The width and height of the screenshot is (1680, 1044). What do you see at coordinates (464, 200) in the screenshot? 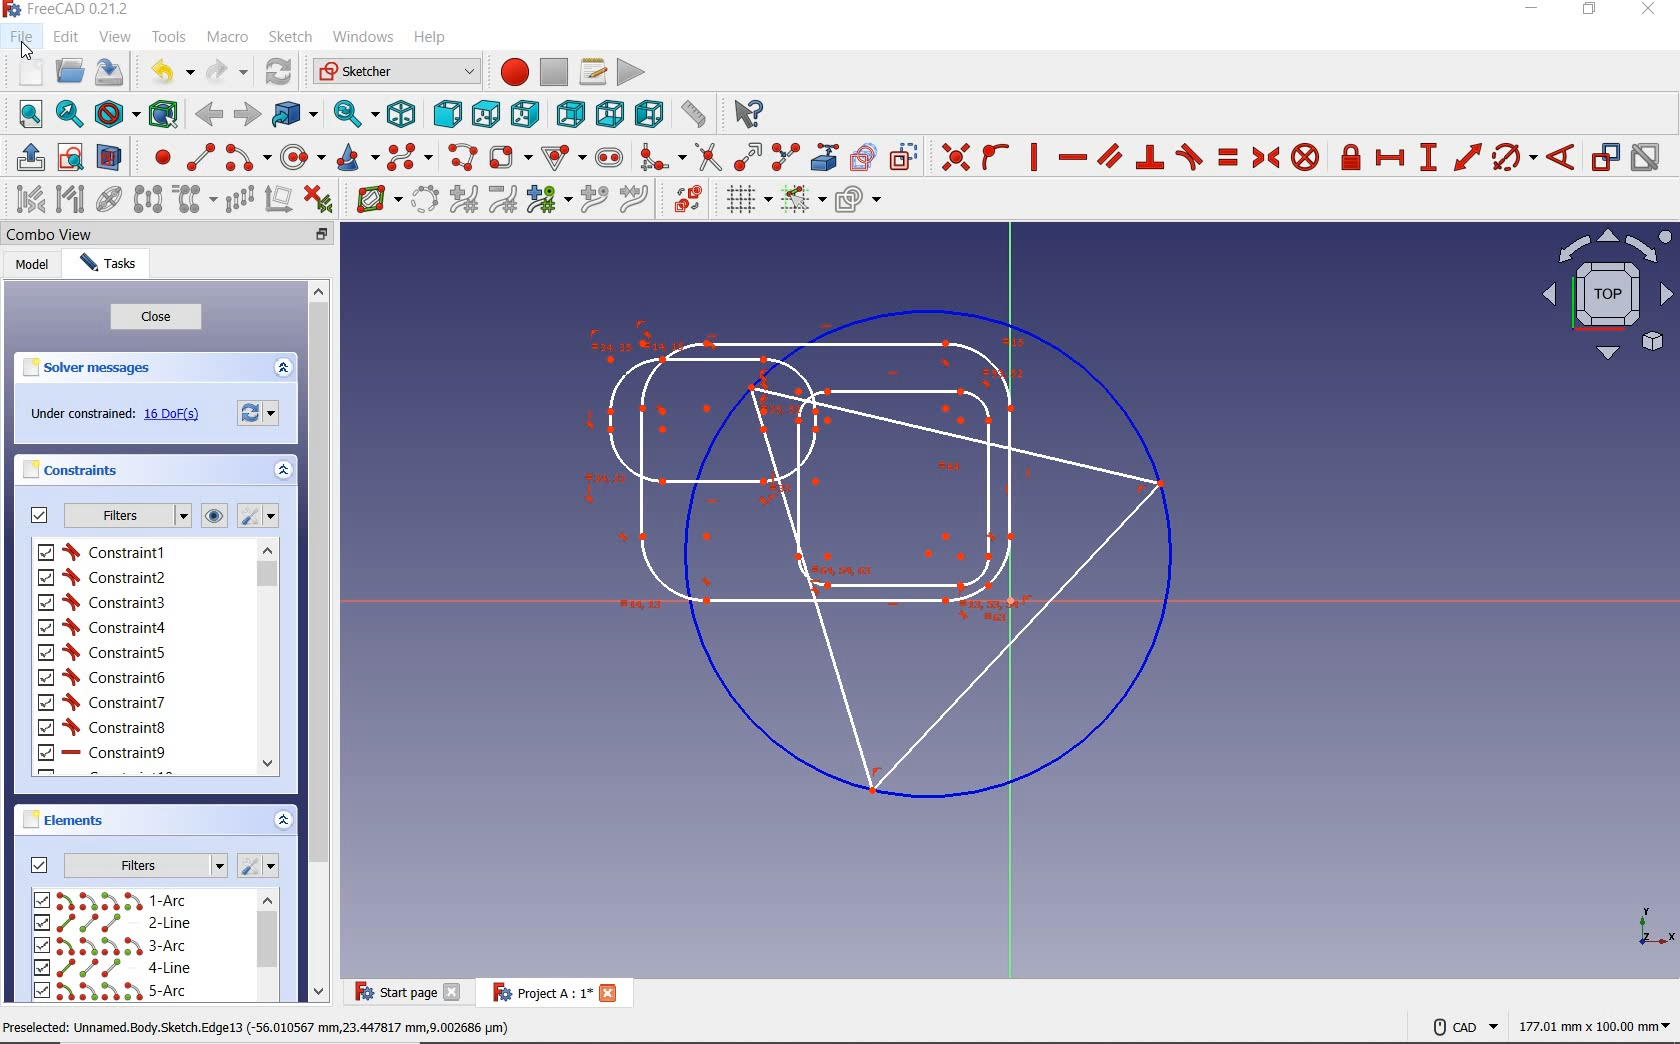
I see `increase B-spline decrease` at bounding box center [464, 200].